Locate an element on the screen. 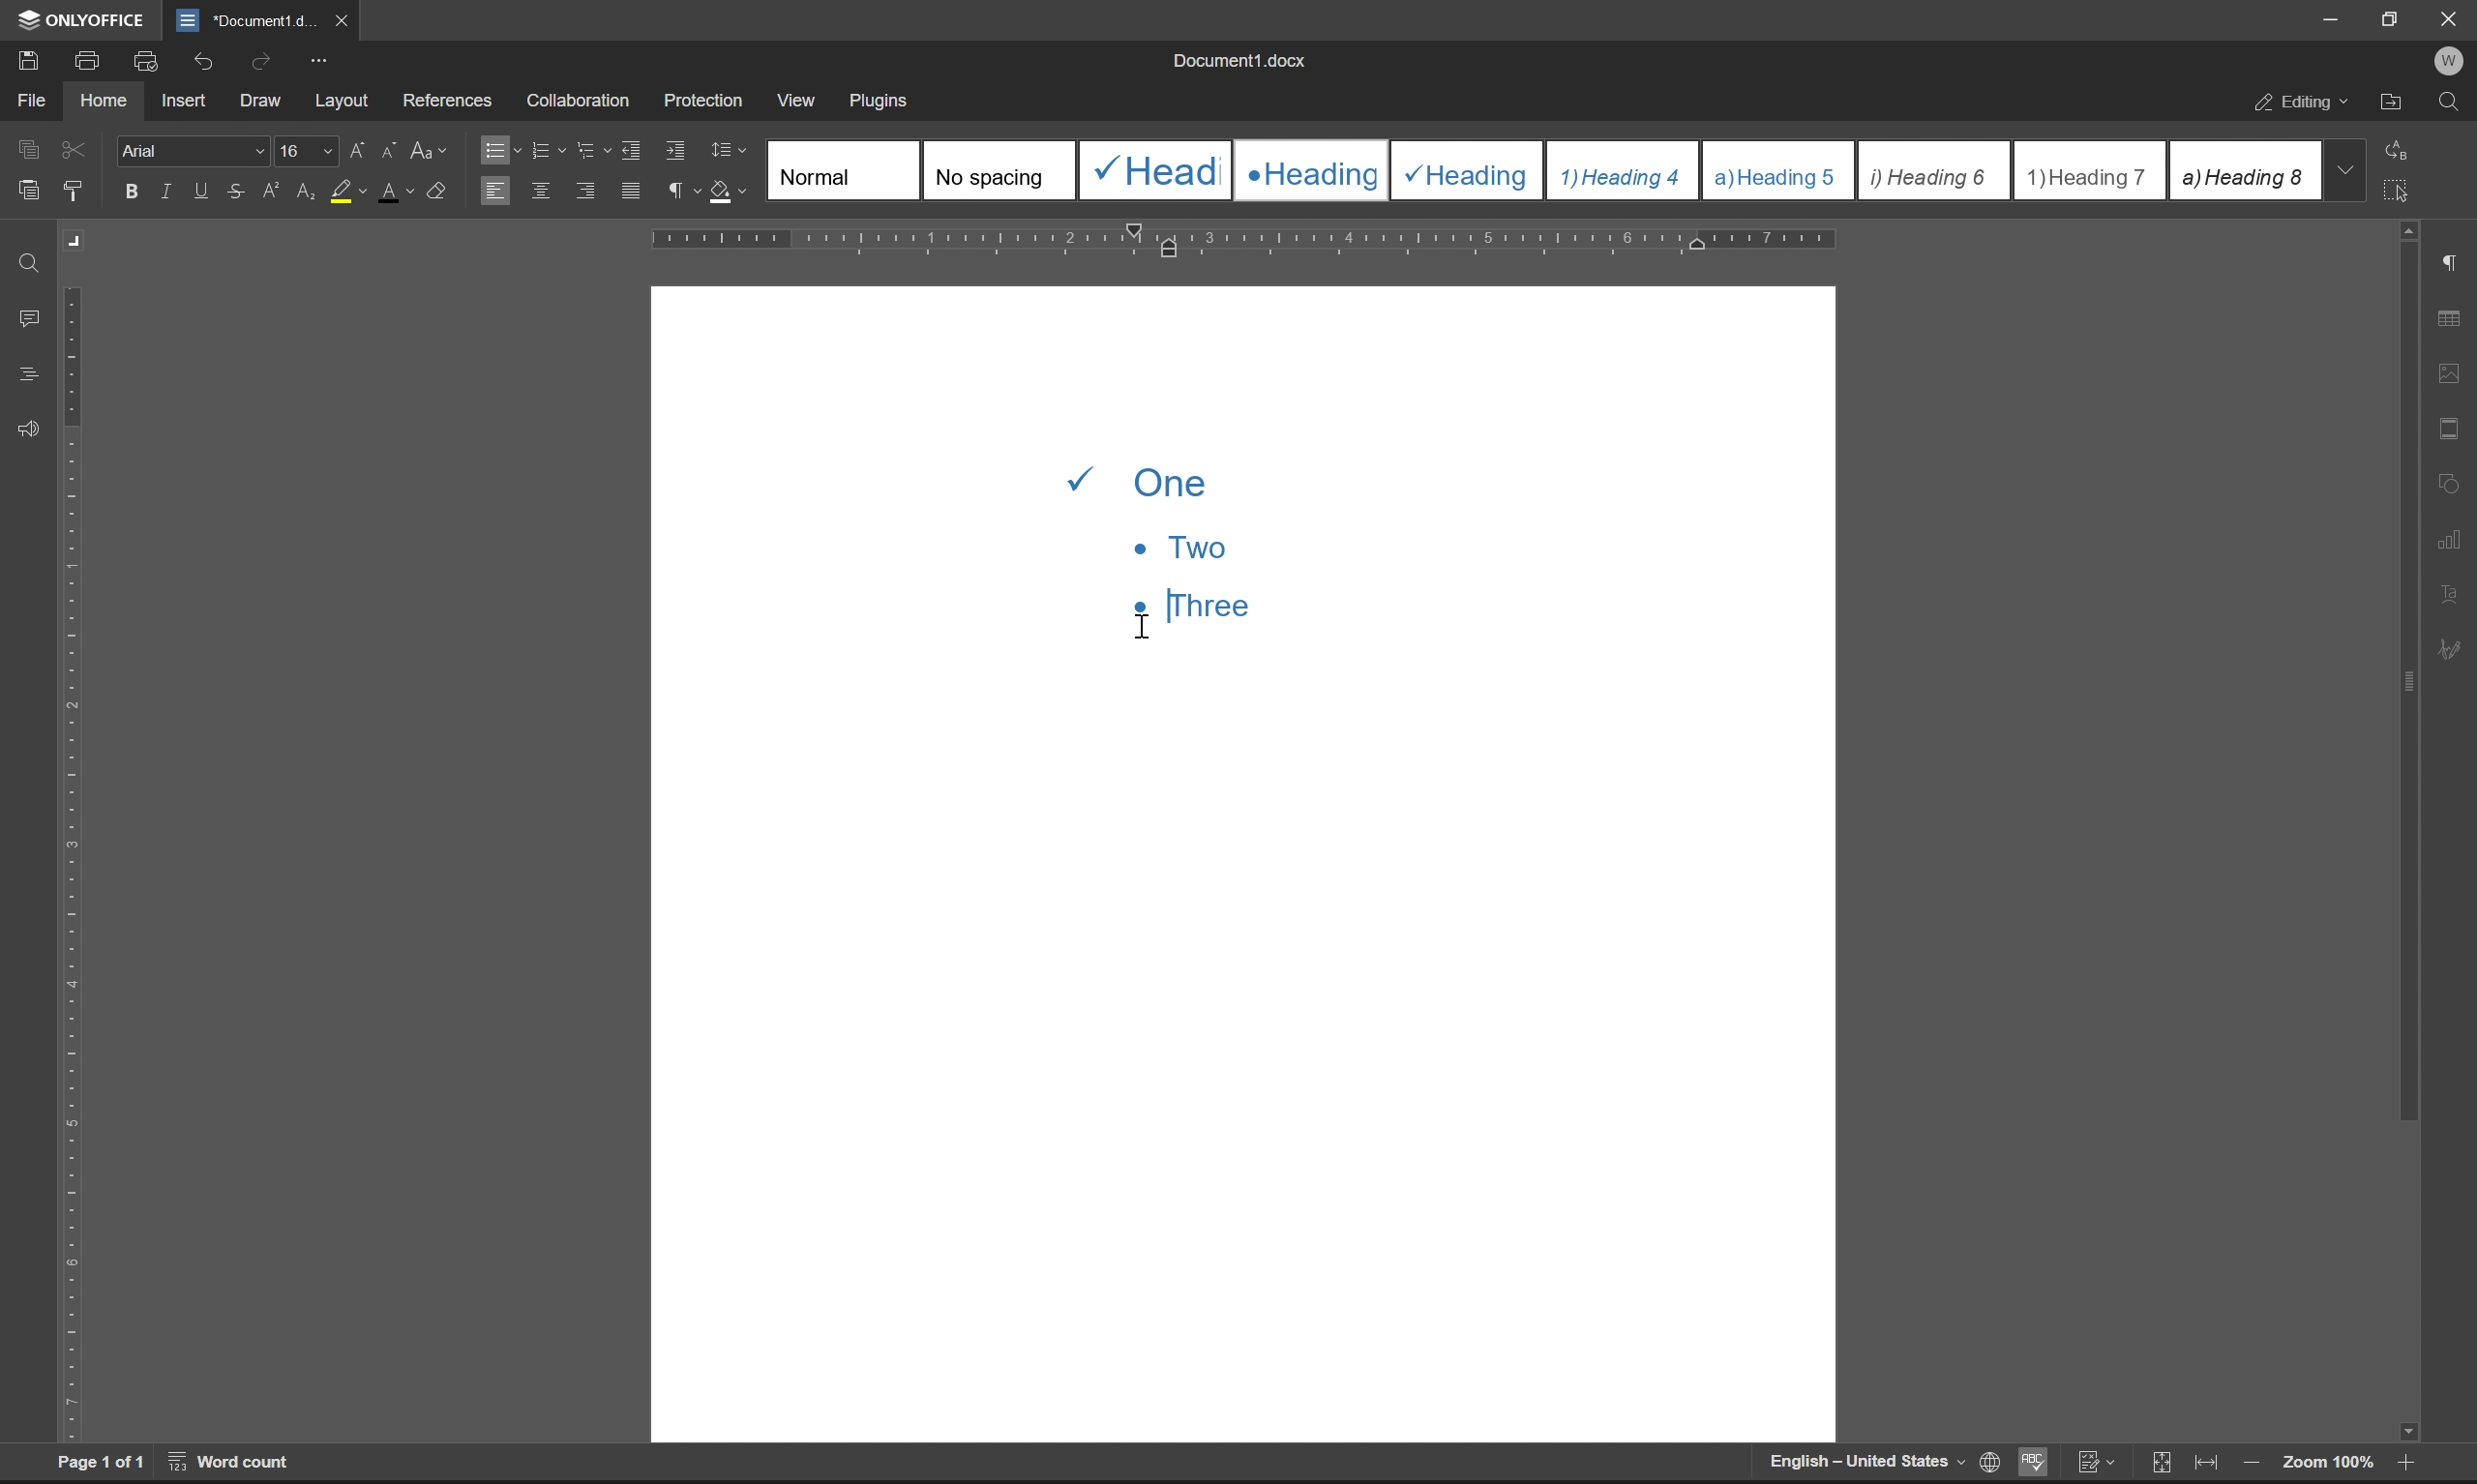 The height and width of the screenshot is (1484, 2477). clear style is located at coordinates (438, 188).